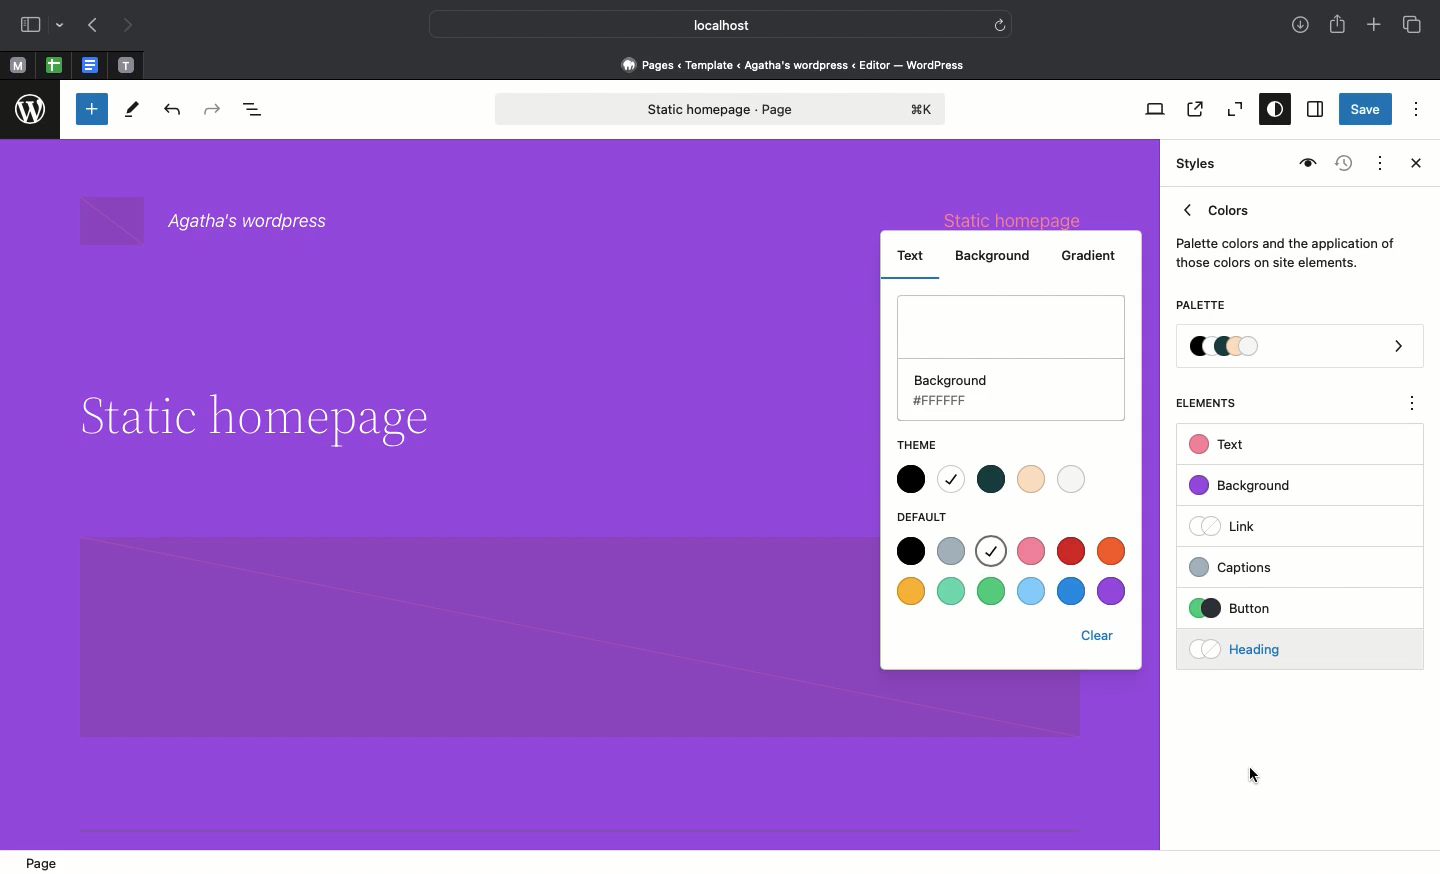 This screenshot has height=874, width=1440. What do you see at coordinates (1103, 635) in the screenshot?
I see `clear` at bounding box center [1103, 635].